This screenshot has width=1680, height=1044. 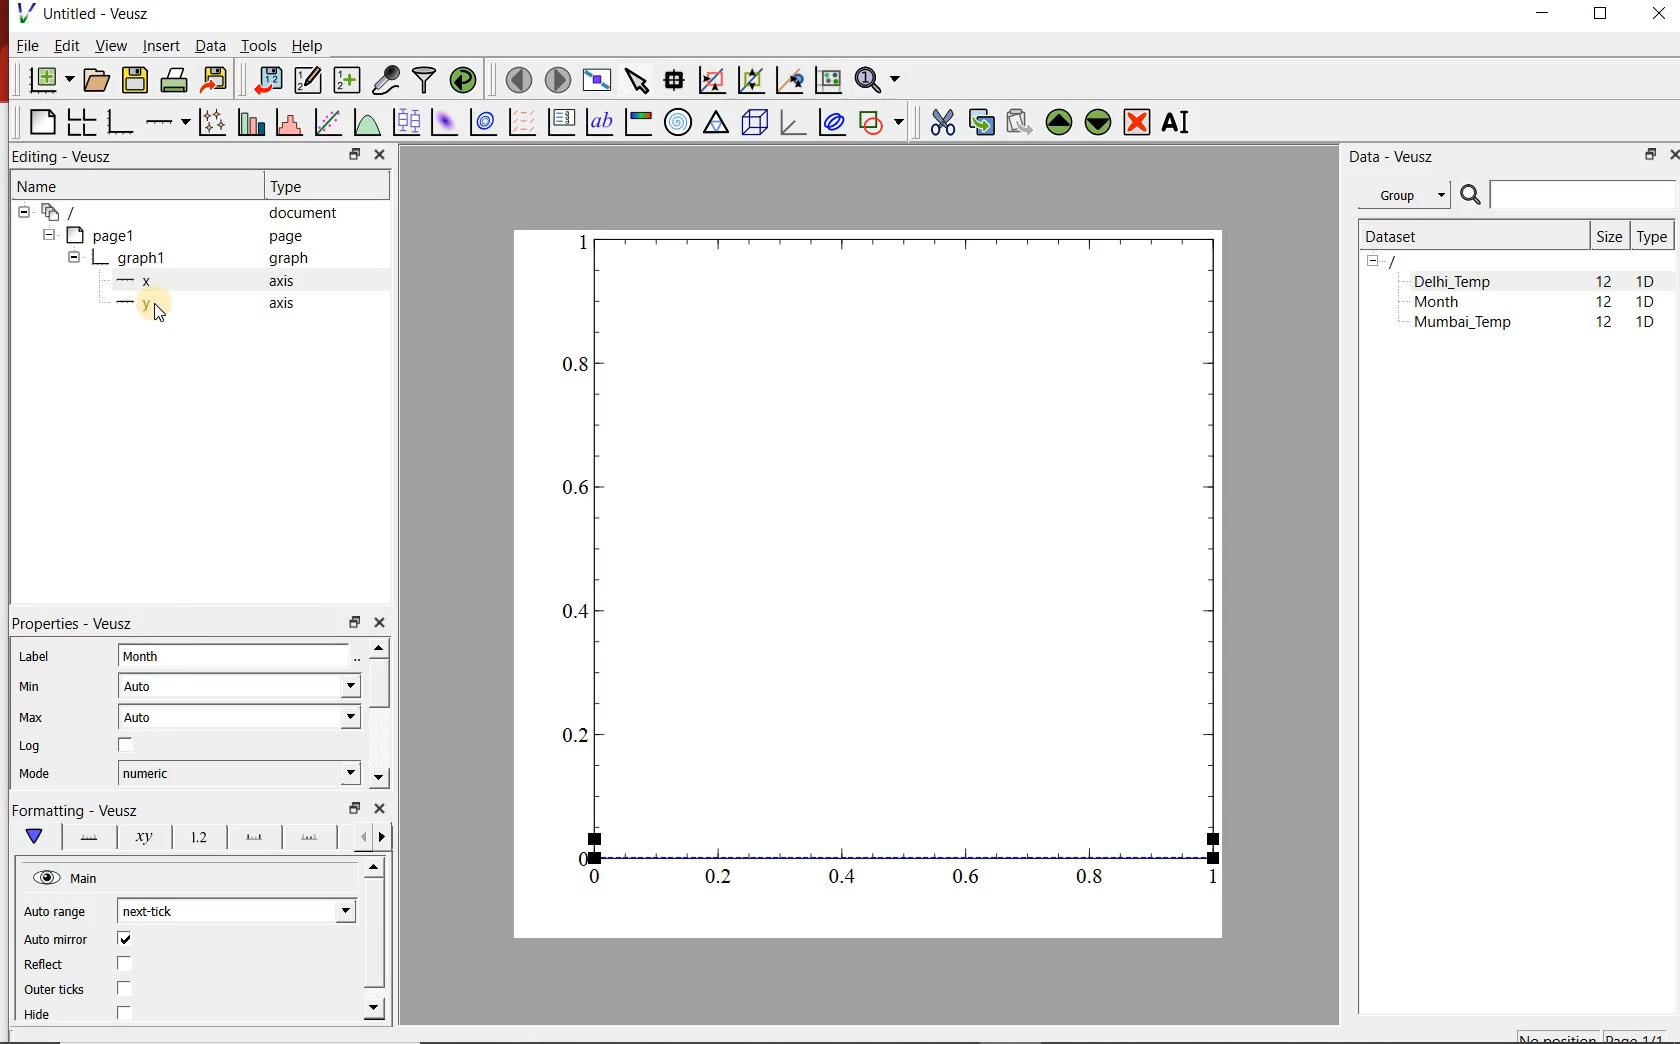 What do you see at coordinates (216, 80) in the screenshot?
I see `export to graphics format` at bounding box center [216, 80].